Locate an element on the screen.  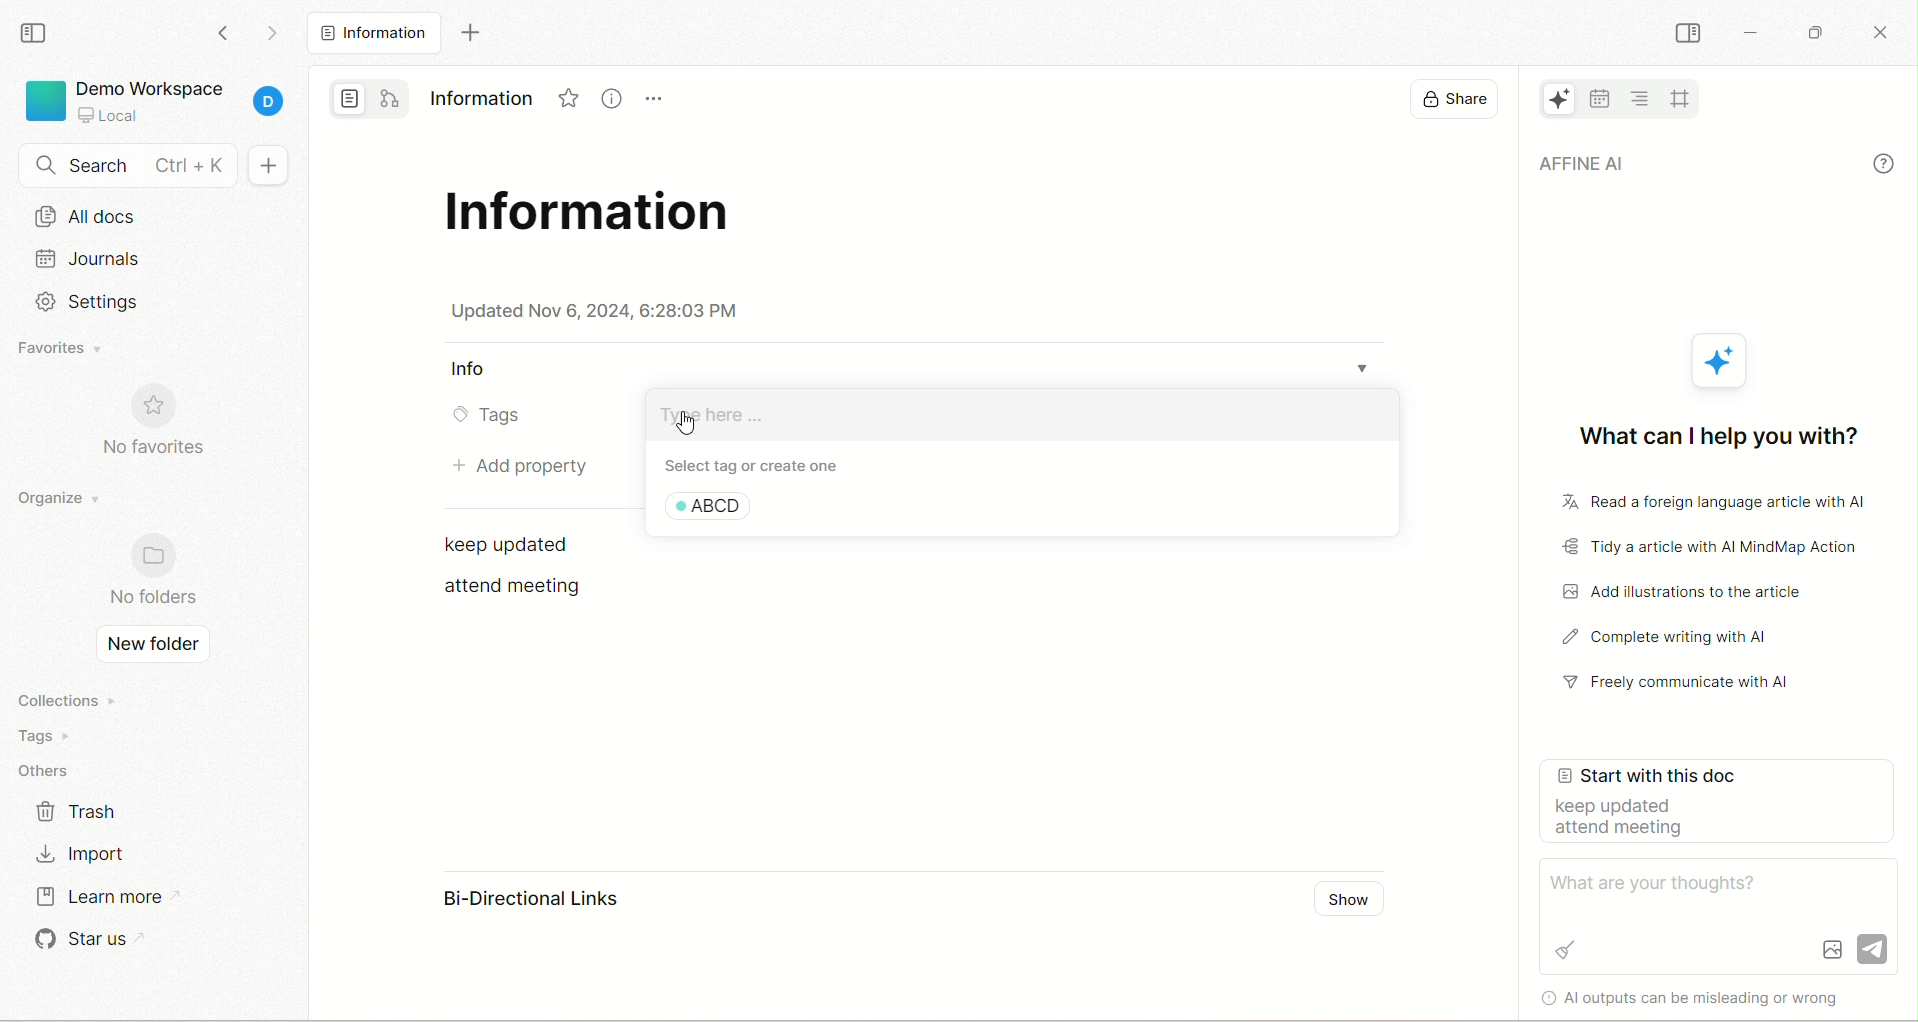
all frames is located at coordinates (1680, 97).